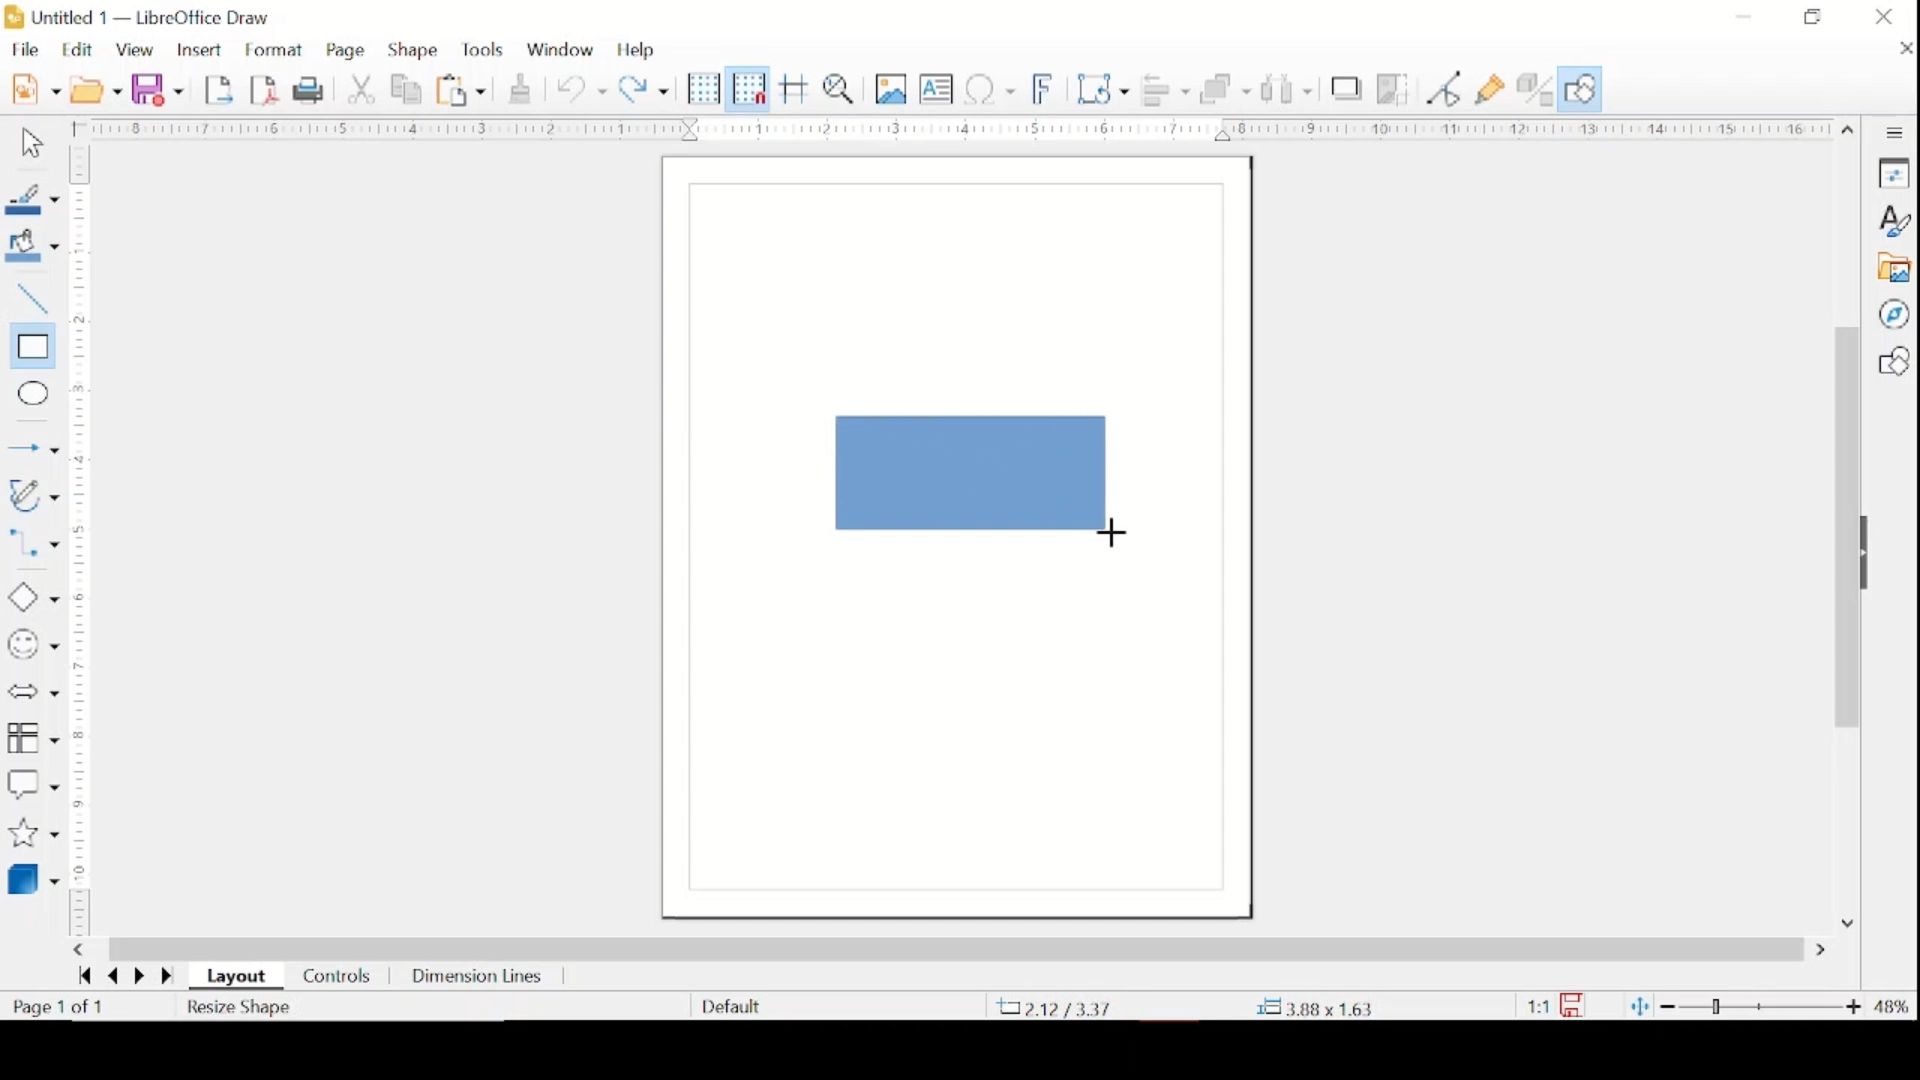 The image size is (1920, 1080). What do you see at coordinates (170, 978) in the screenshot?
I see `forward` at bounding box center [170, 978].